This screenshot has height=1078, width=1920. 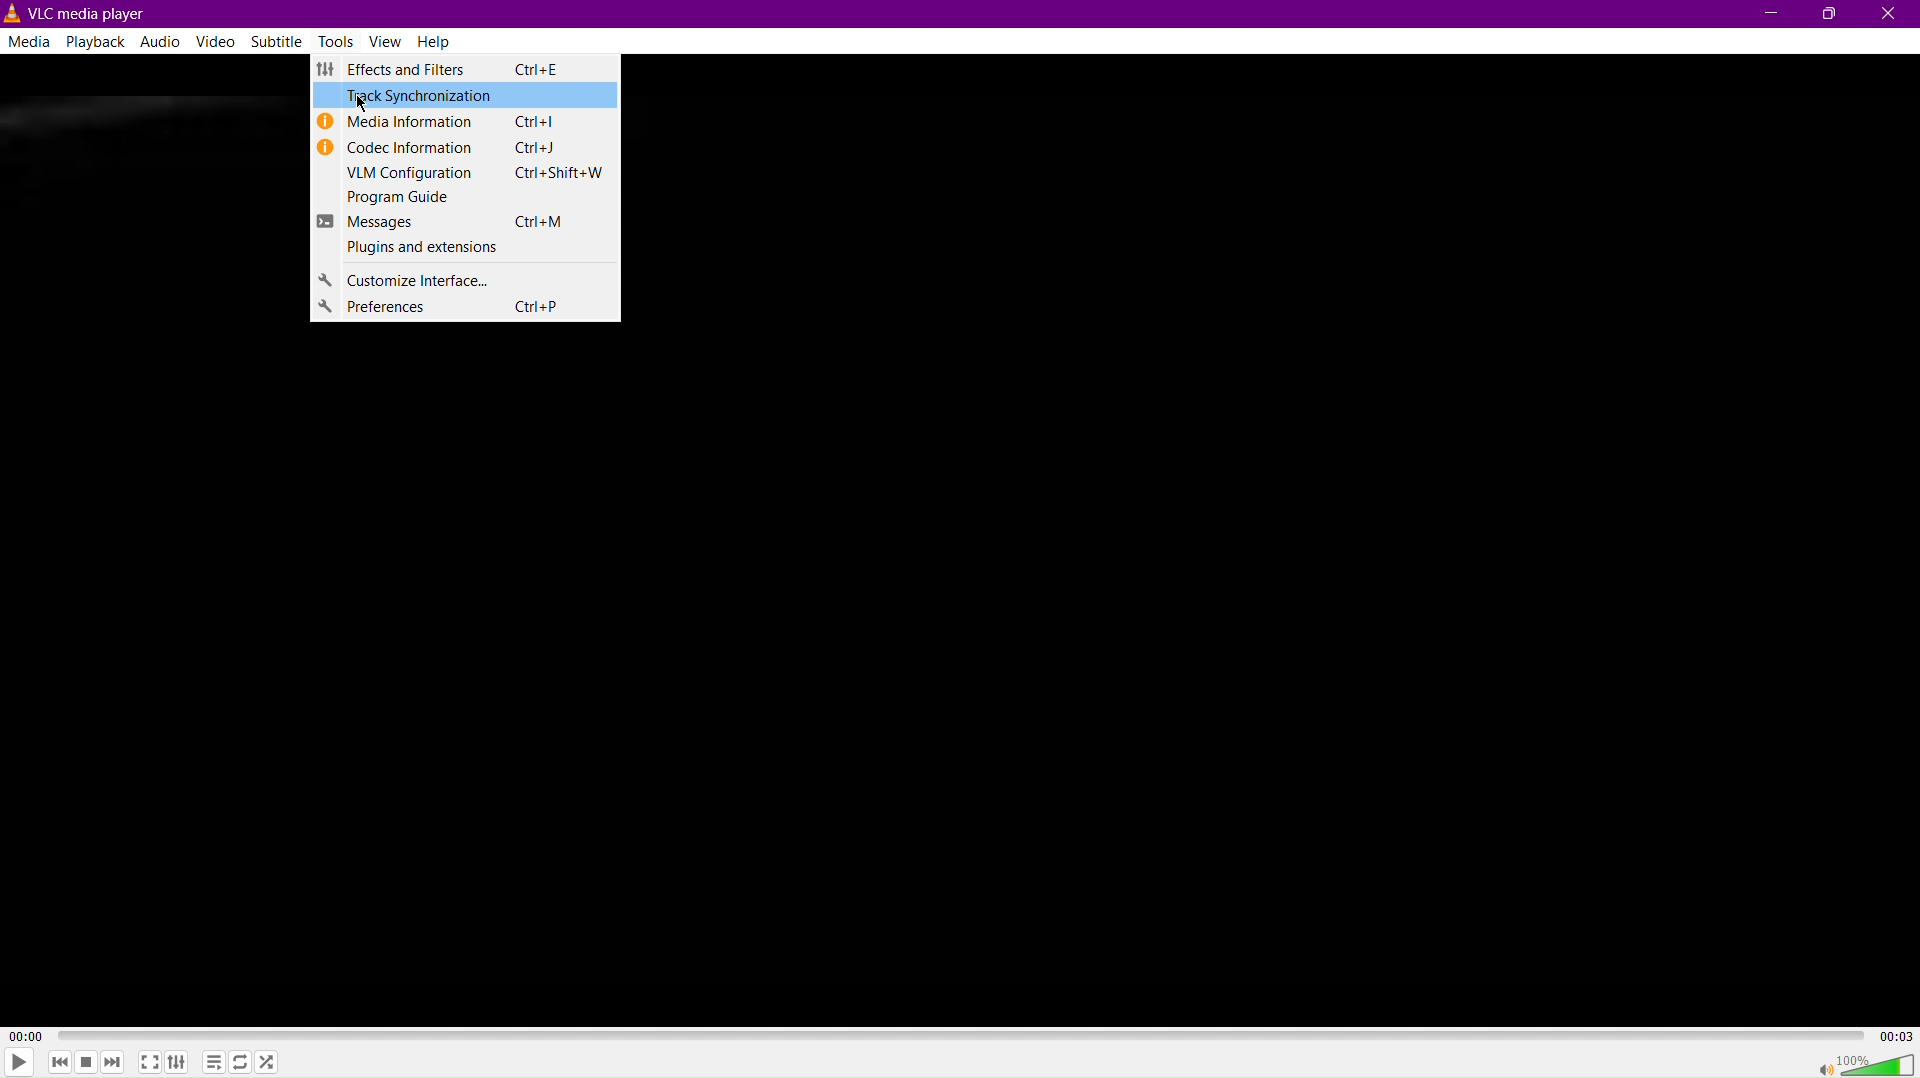 What do you see at coordinates (1880, 1062) in the screenshot?
I see `Volume` at bounding box center [1880, 1062].